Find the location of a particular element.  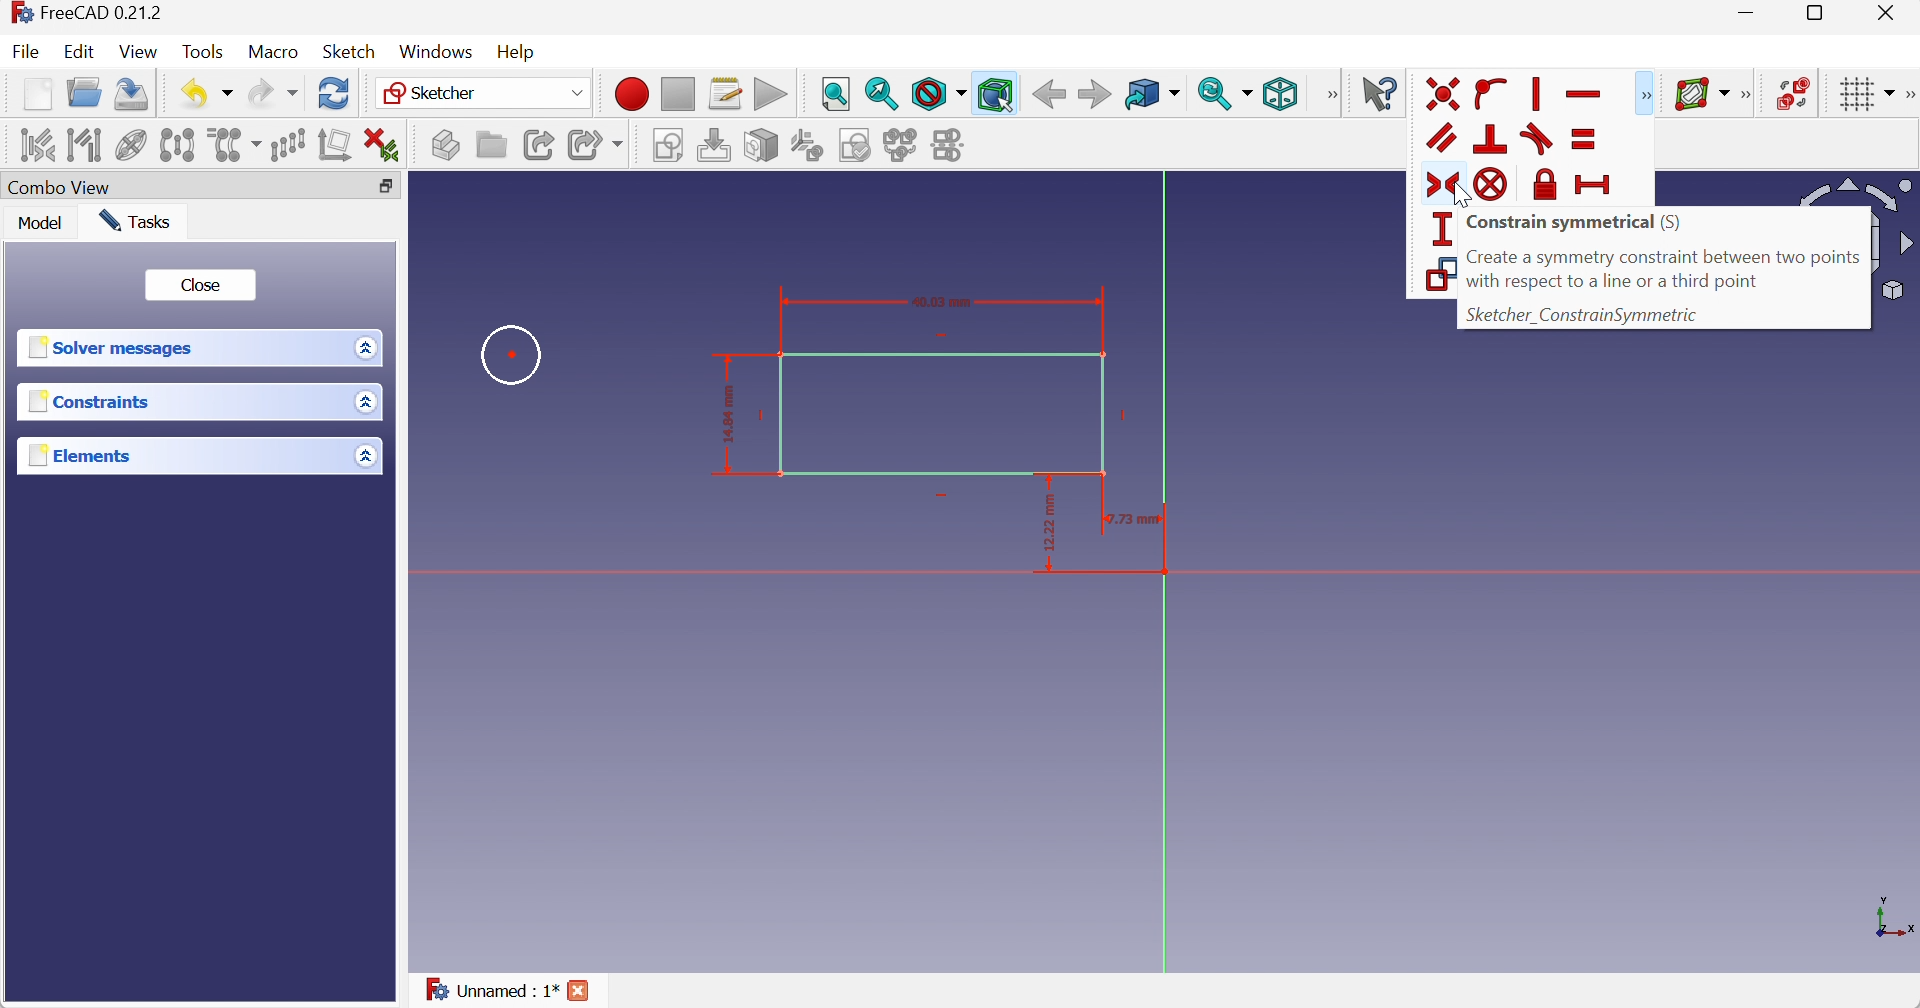

Create a symmetry constrain between two points wit  respect to a line or a third point is located at coordinates (1665, 270).